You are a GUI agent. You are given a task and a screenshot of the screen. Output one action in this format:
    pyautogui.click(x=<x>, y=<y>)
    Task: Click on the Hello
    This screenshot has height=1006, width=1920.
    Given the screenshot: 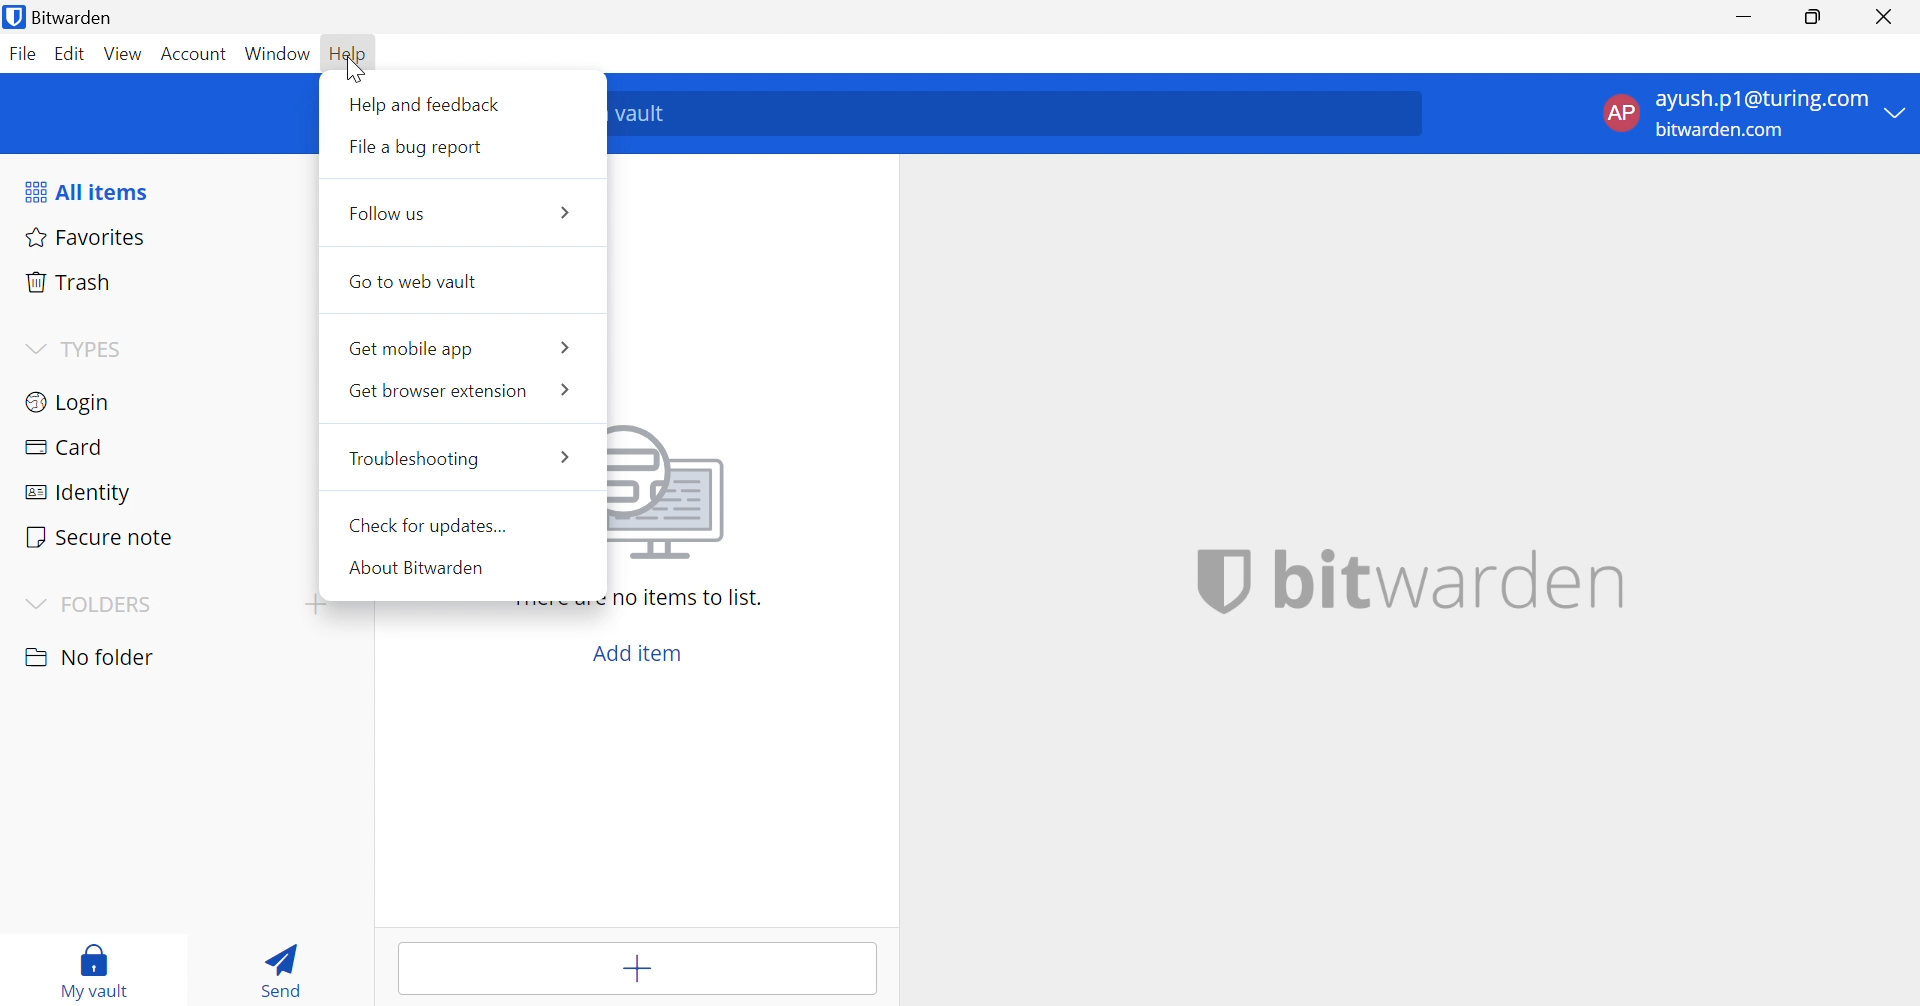 What is the action you would take?
    pyautogui.click(x=352, y=52)
    